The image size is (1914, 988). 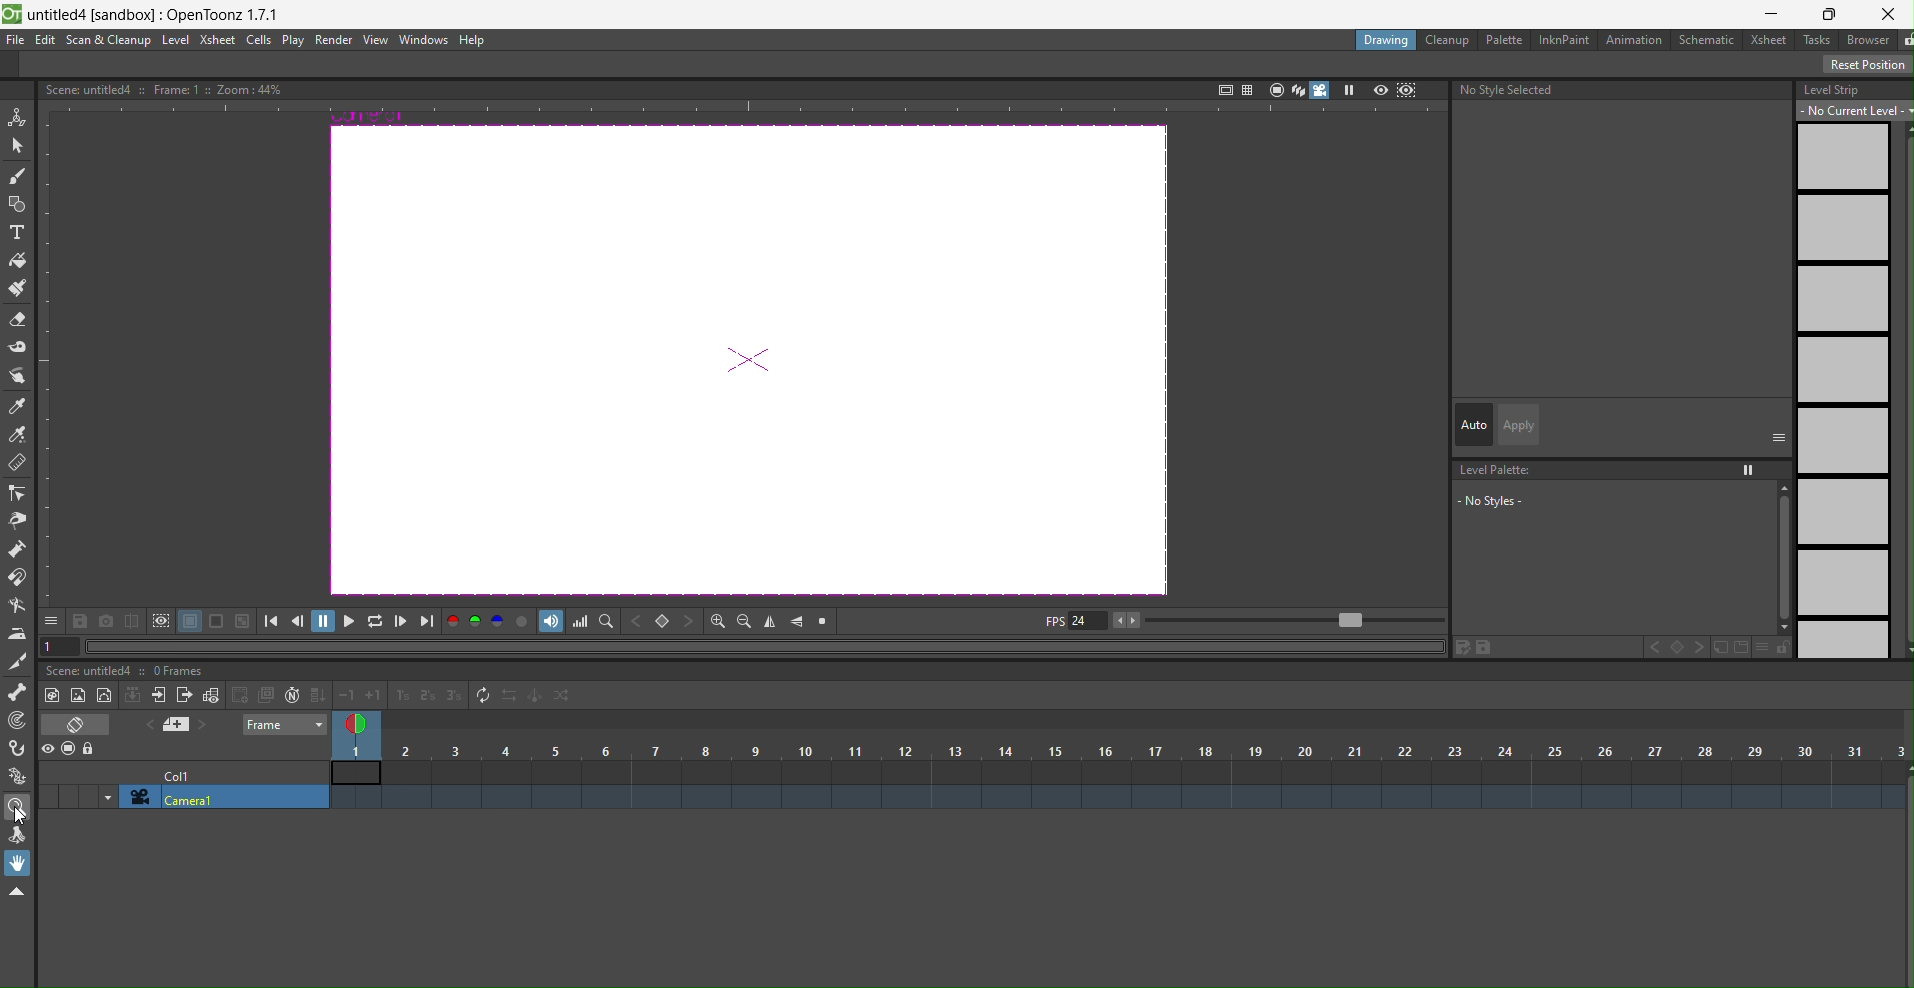 I want to click on close, so click(x=1889, y=12).